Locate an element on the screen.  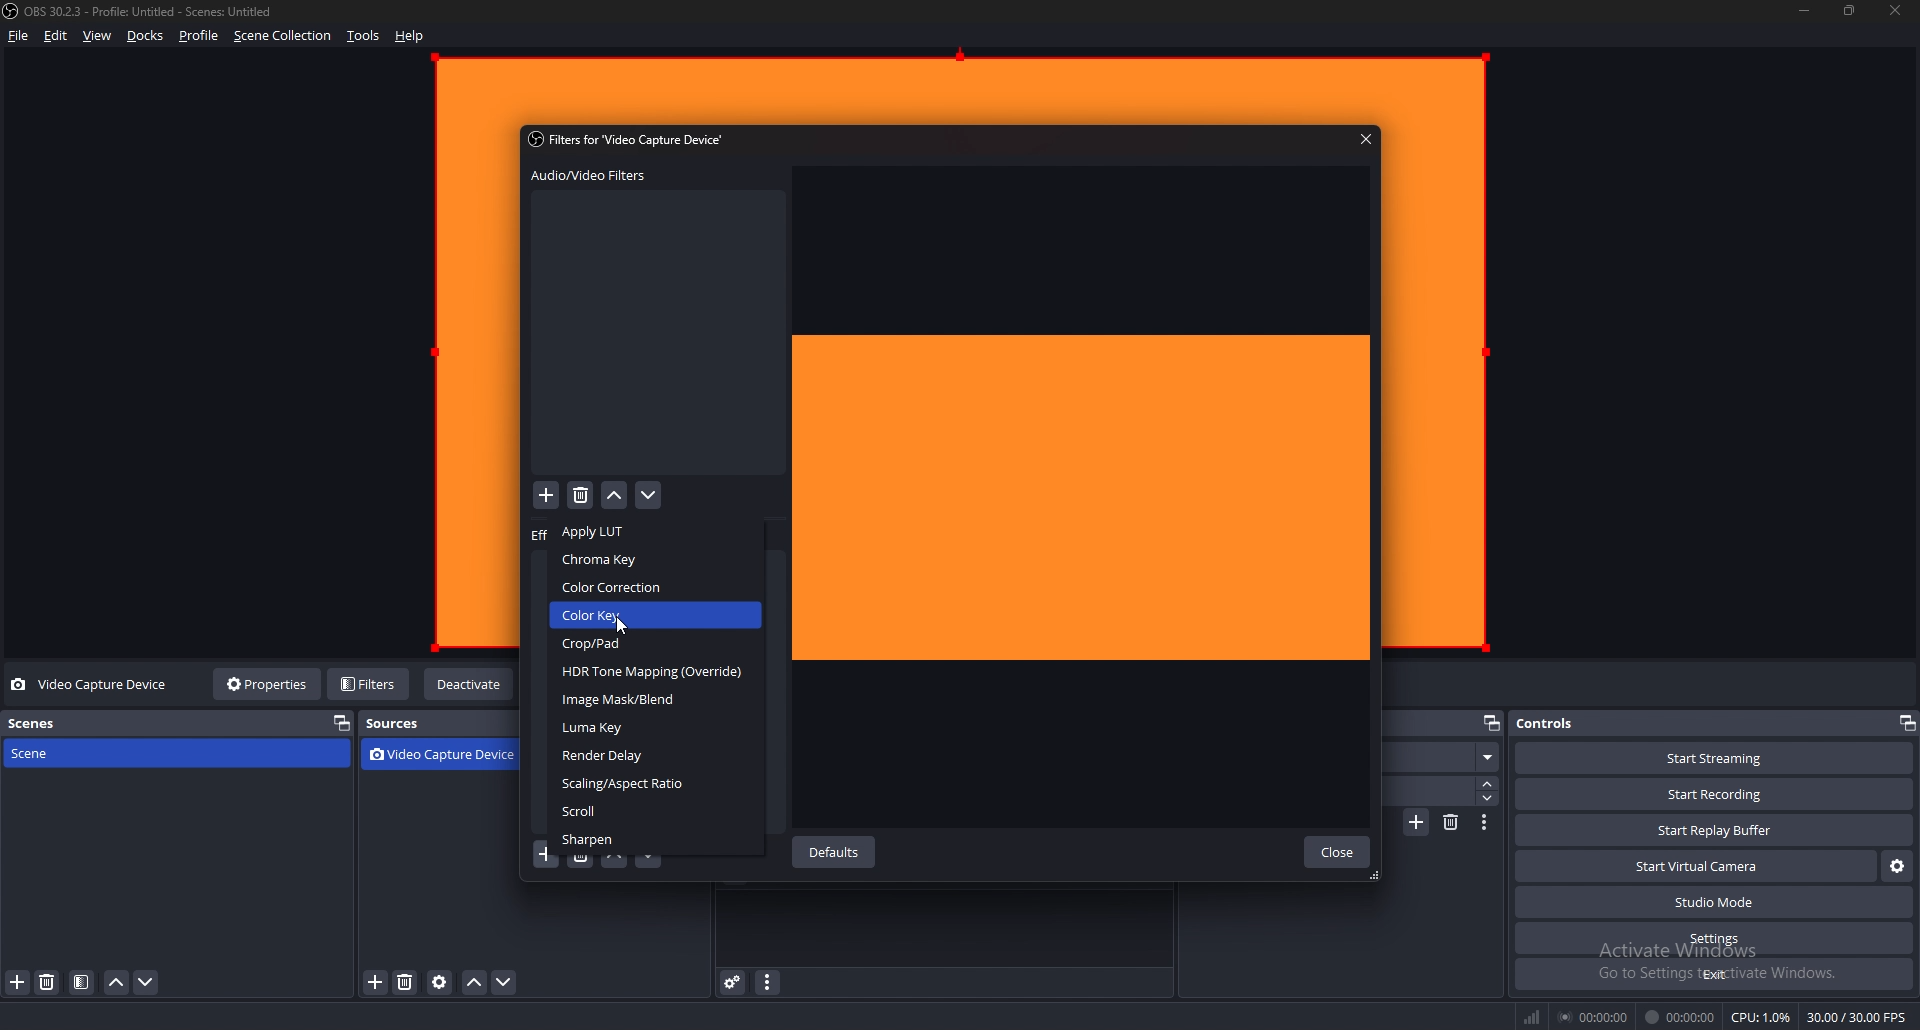
docks is located at coordinates (146, 36).